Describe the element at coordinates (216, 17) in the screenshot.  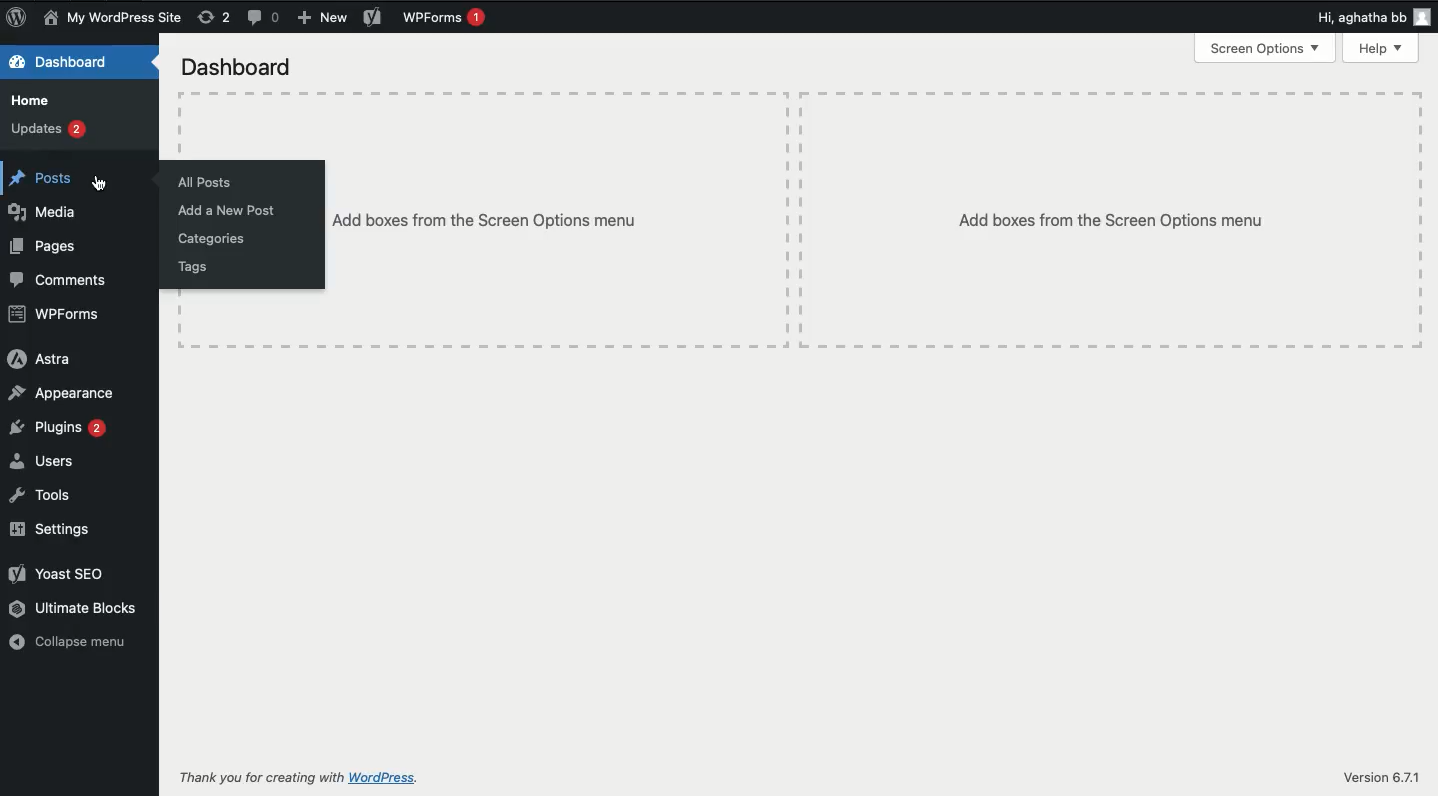
I see `Revisions` at that location.